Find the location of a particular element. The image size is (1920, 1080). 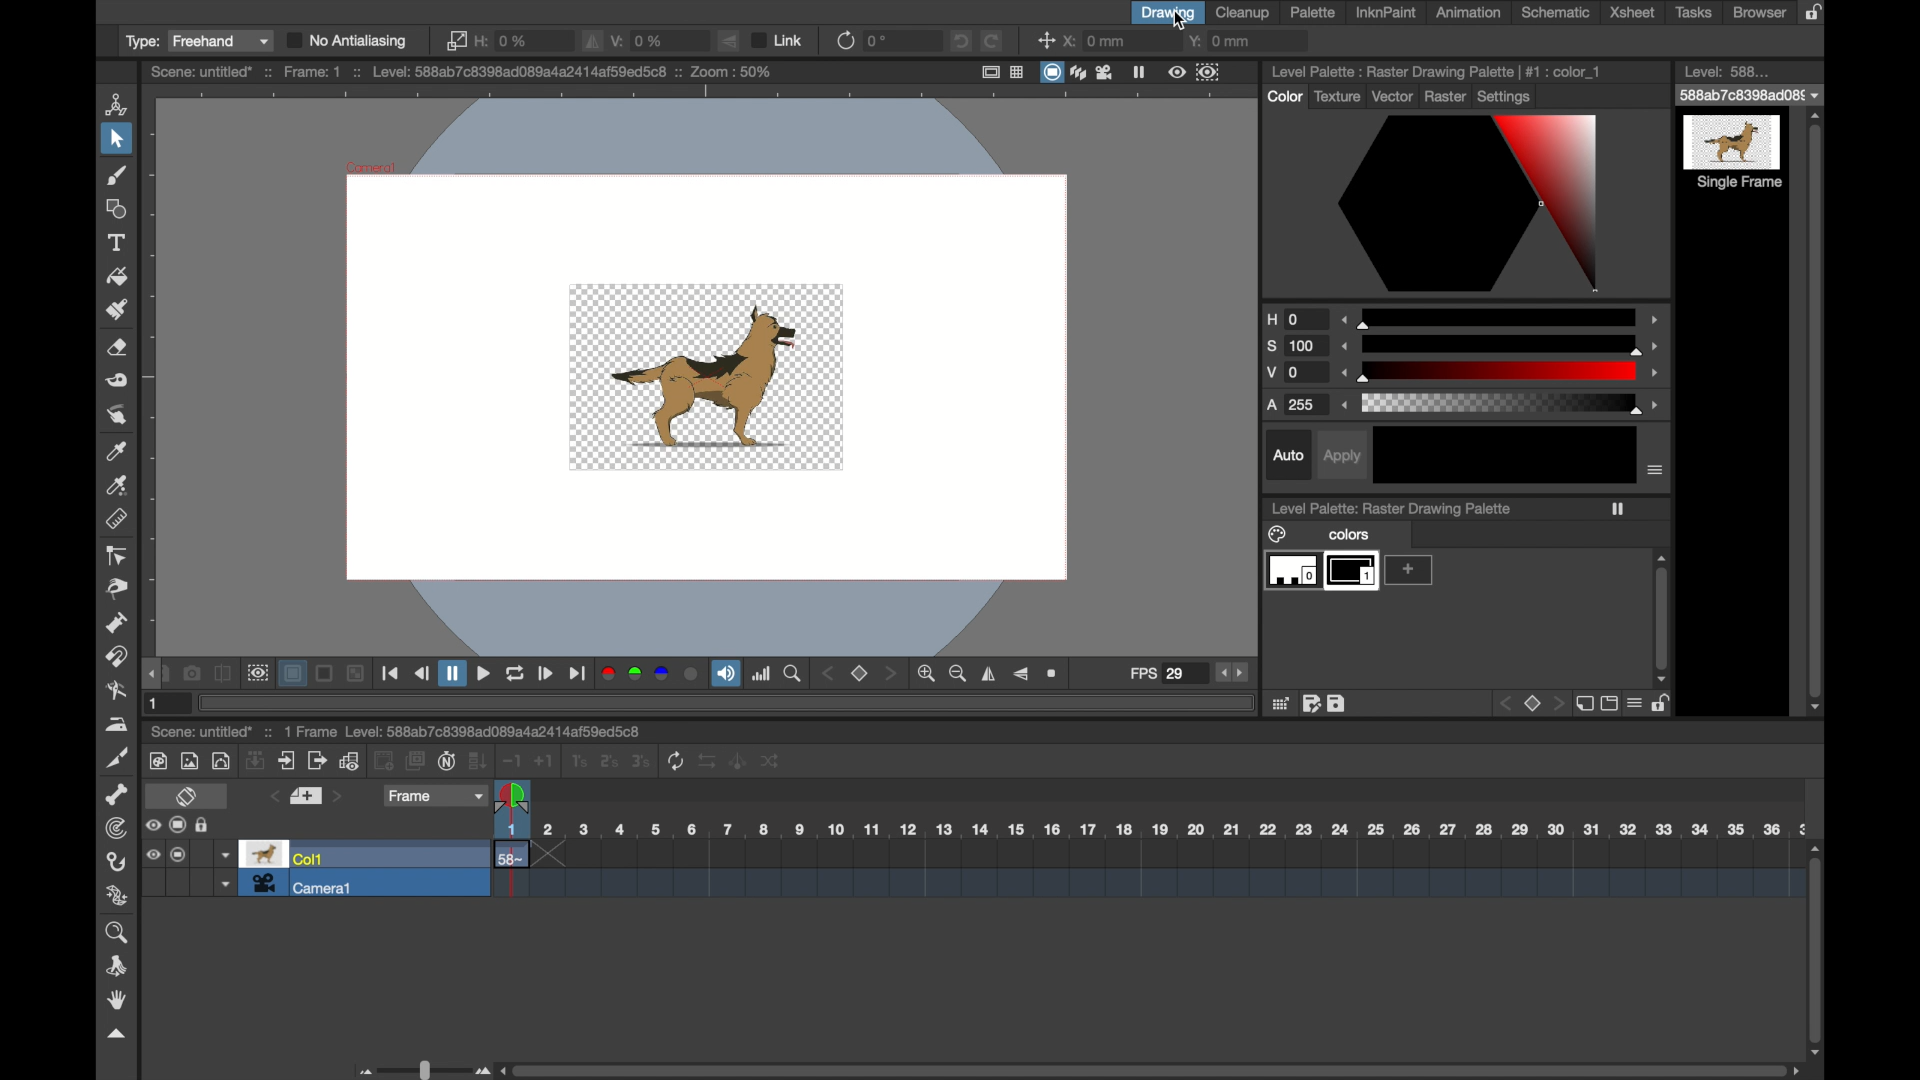

pinch tool is located at coordinates (119, 590).